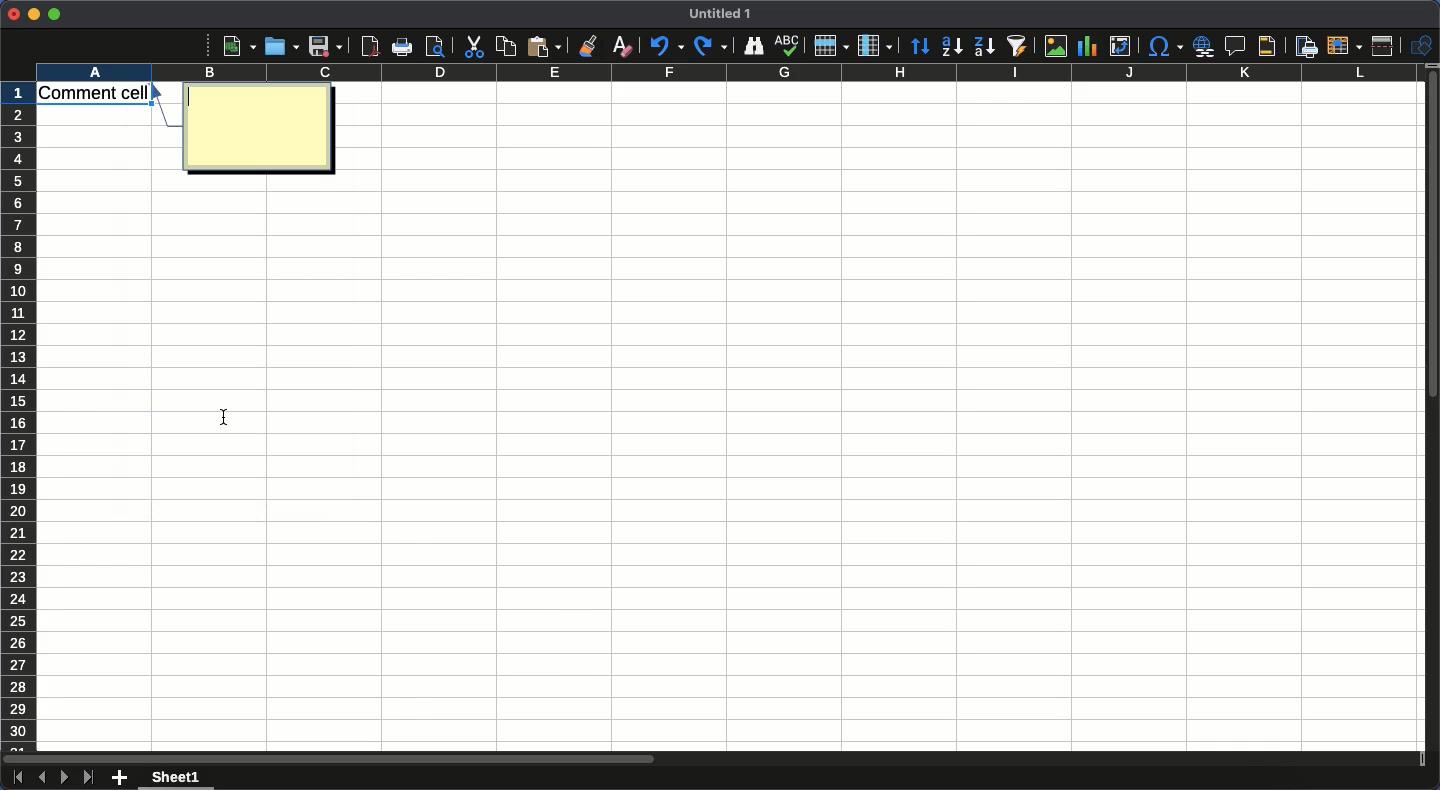 The width and height of the screenshot is (1440, 790). What do you see at coordinates (830, 46) in the screenshot?
I see `Row` at bounding box center [830, 46].